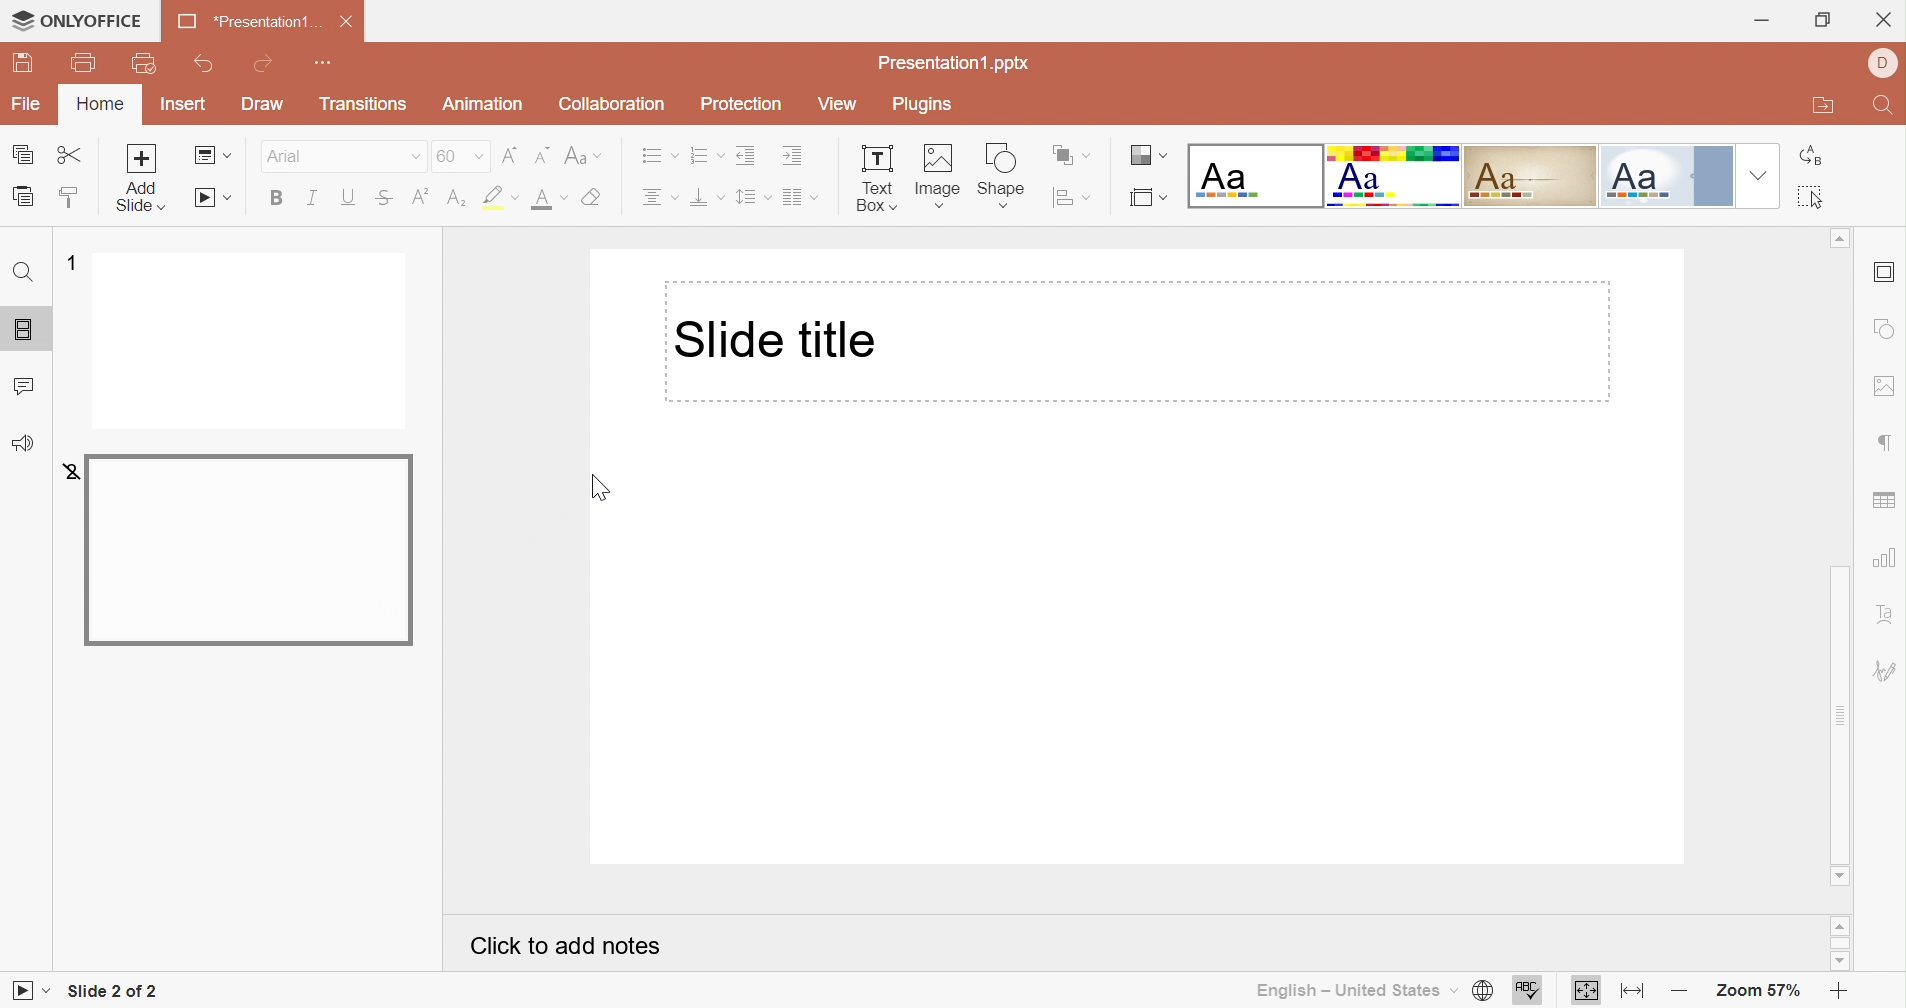 This screenshot has width=1906, height=1008. I want to click on Collaboration, so click(611, 105).